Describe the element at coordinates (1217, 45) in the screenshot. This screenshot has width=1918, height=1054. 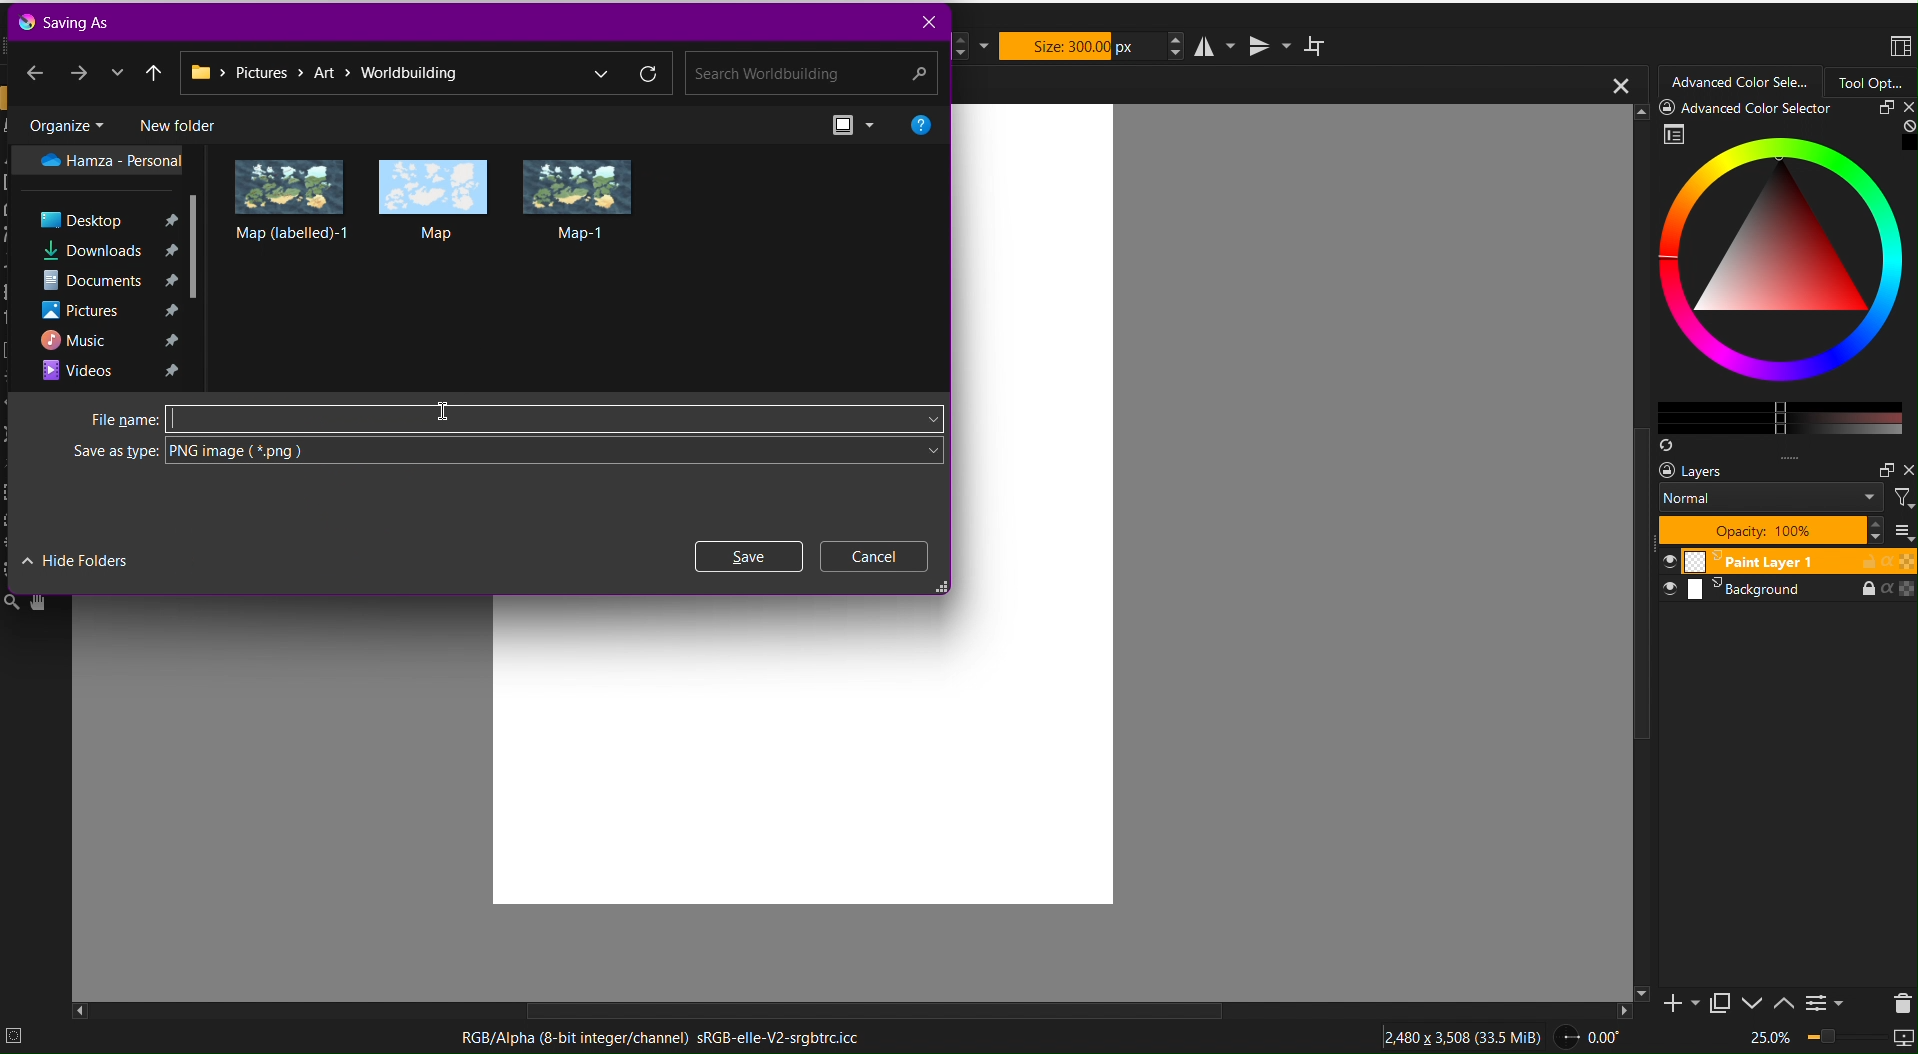
I see `Horizontal Mirror` at that location.